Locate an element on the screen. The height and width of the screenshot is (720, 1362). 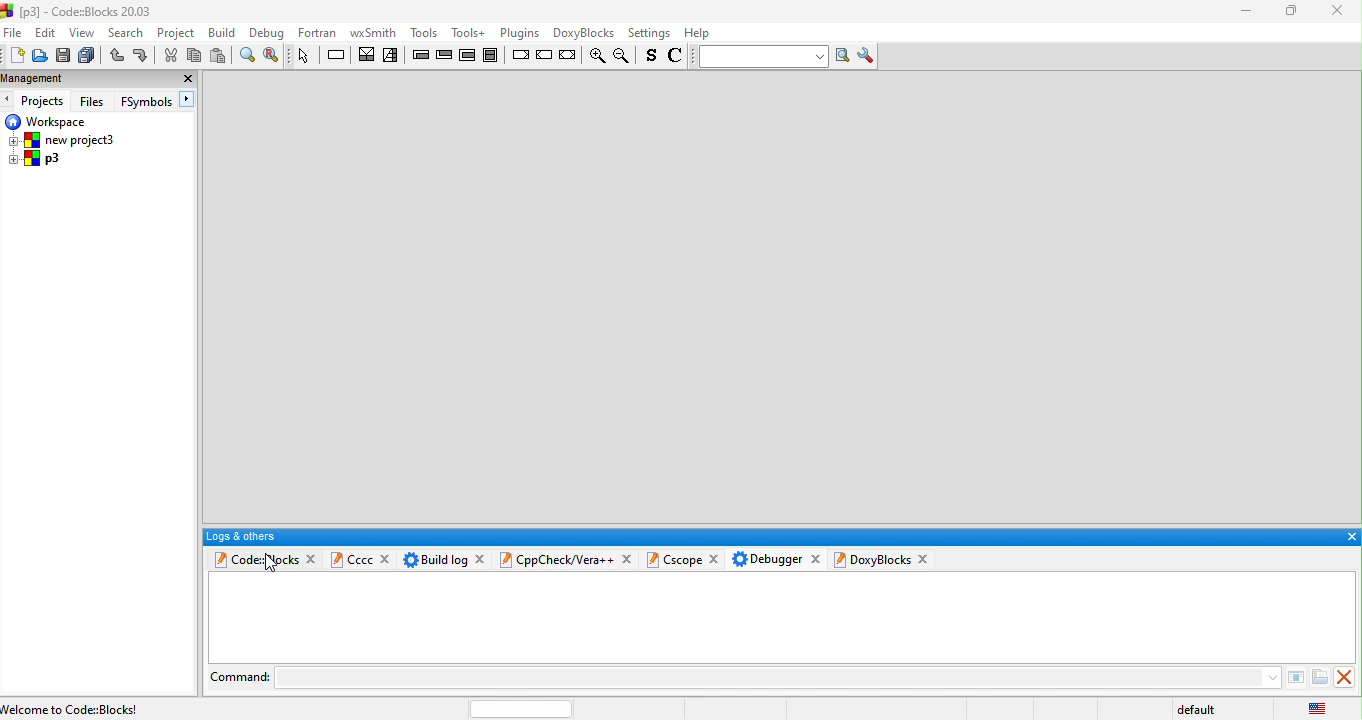
logs and others is located at coordinates (766, 536).